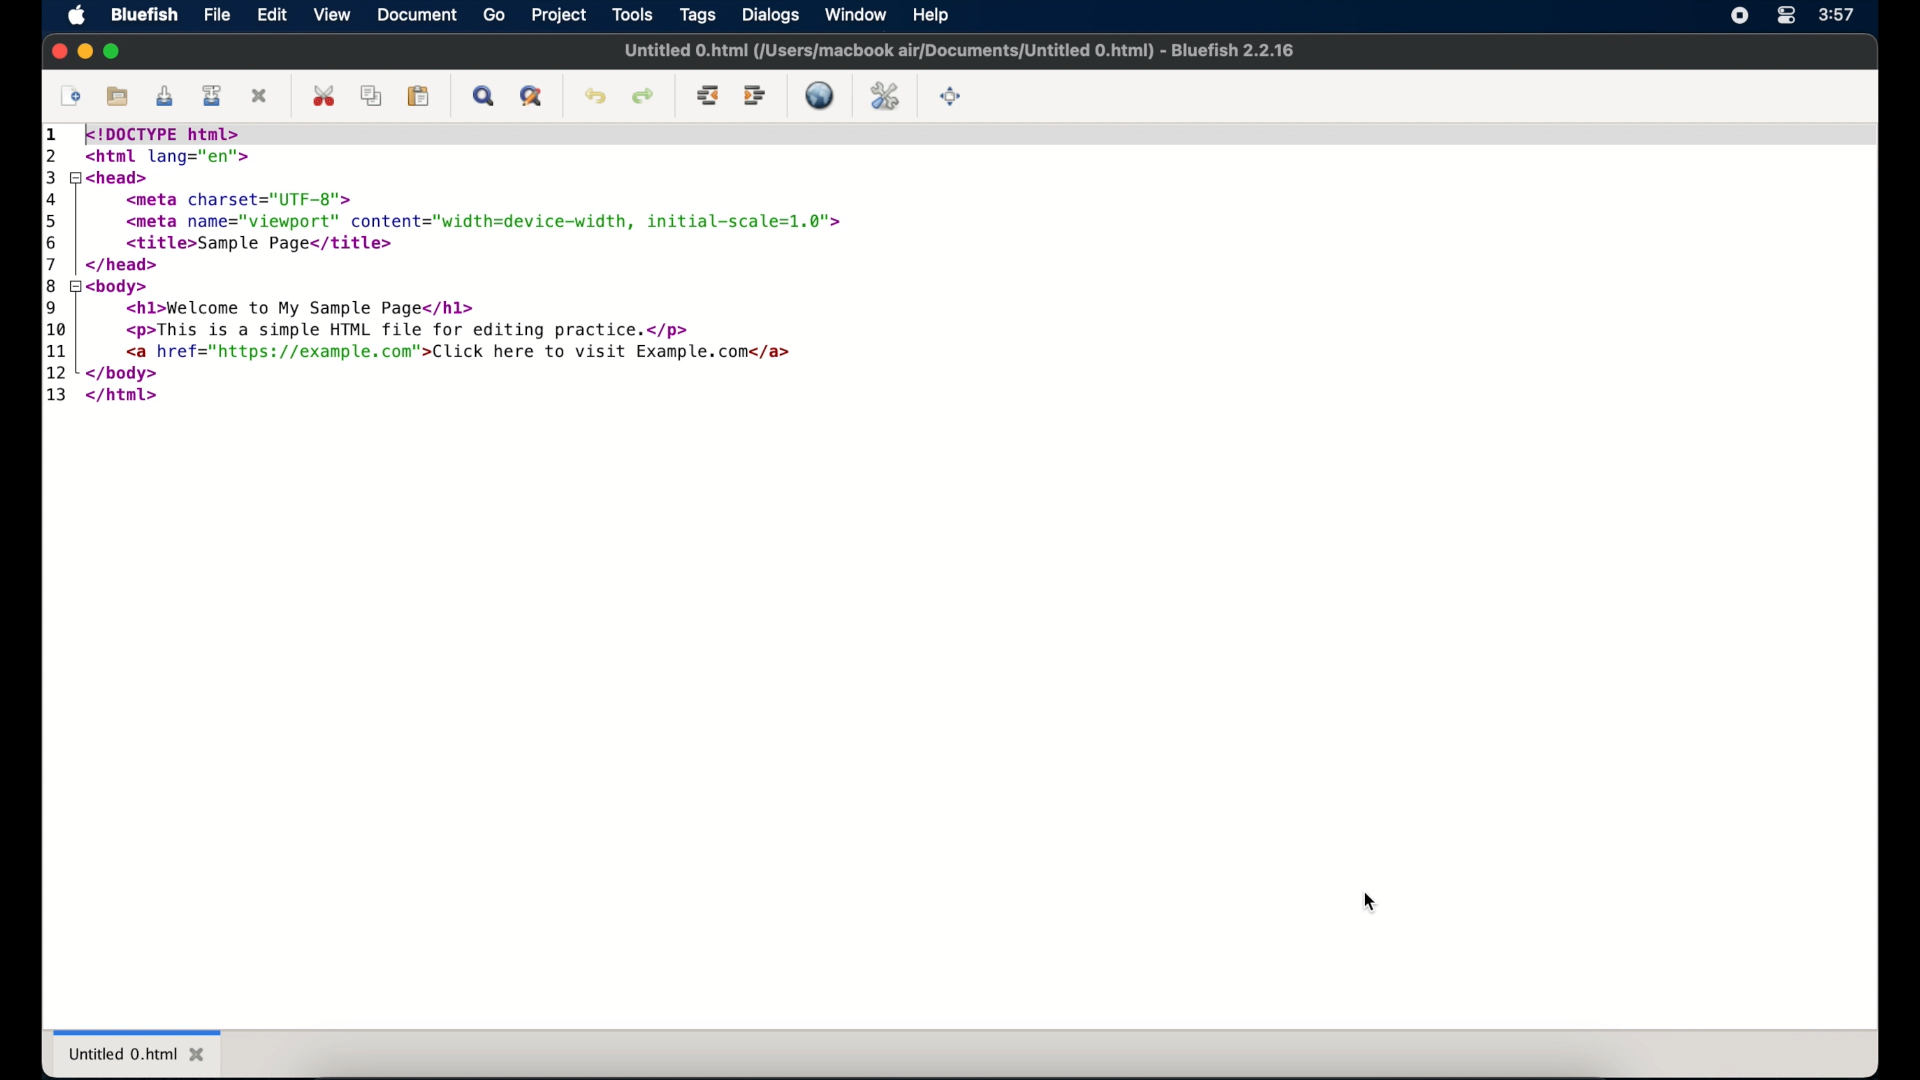 The height and width of the screenshot is (1080, 1920). I want to click on cut, so click(324, 96).